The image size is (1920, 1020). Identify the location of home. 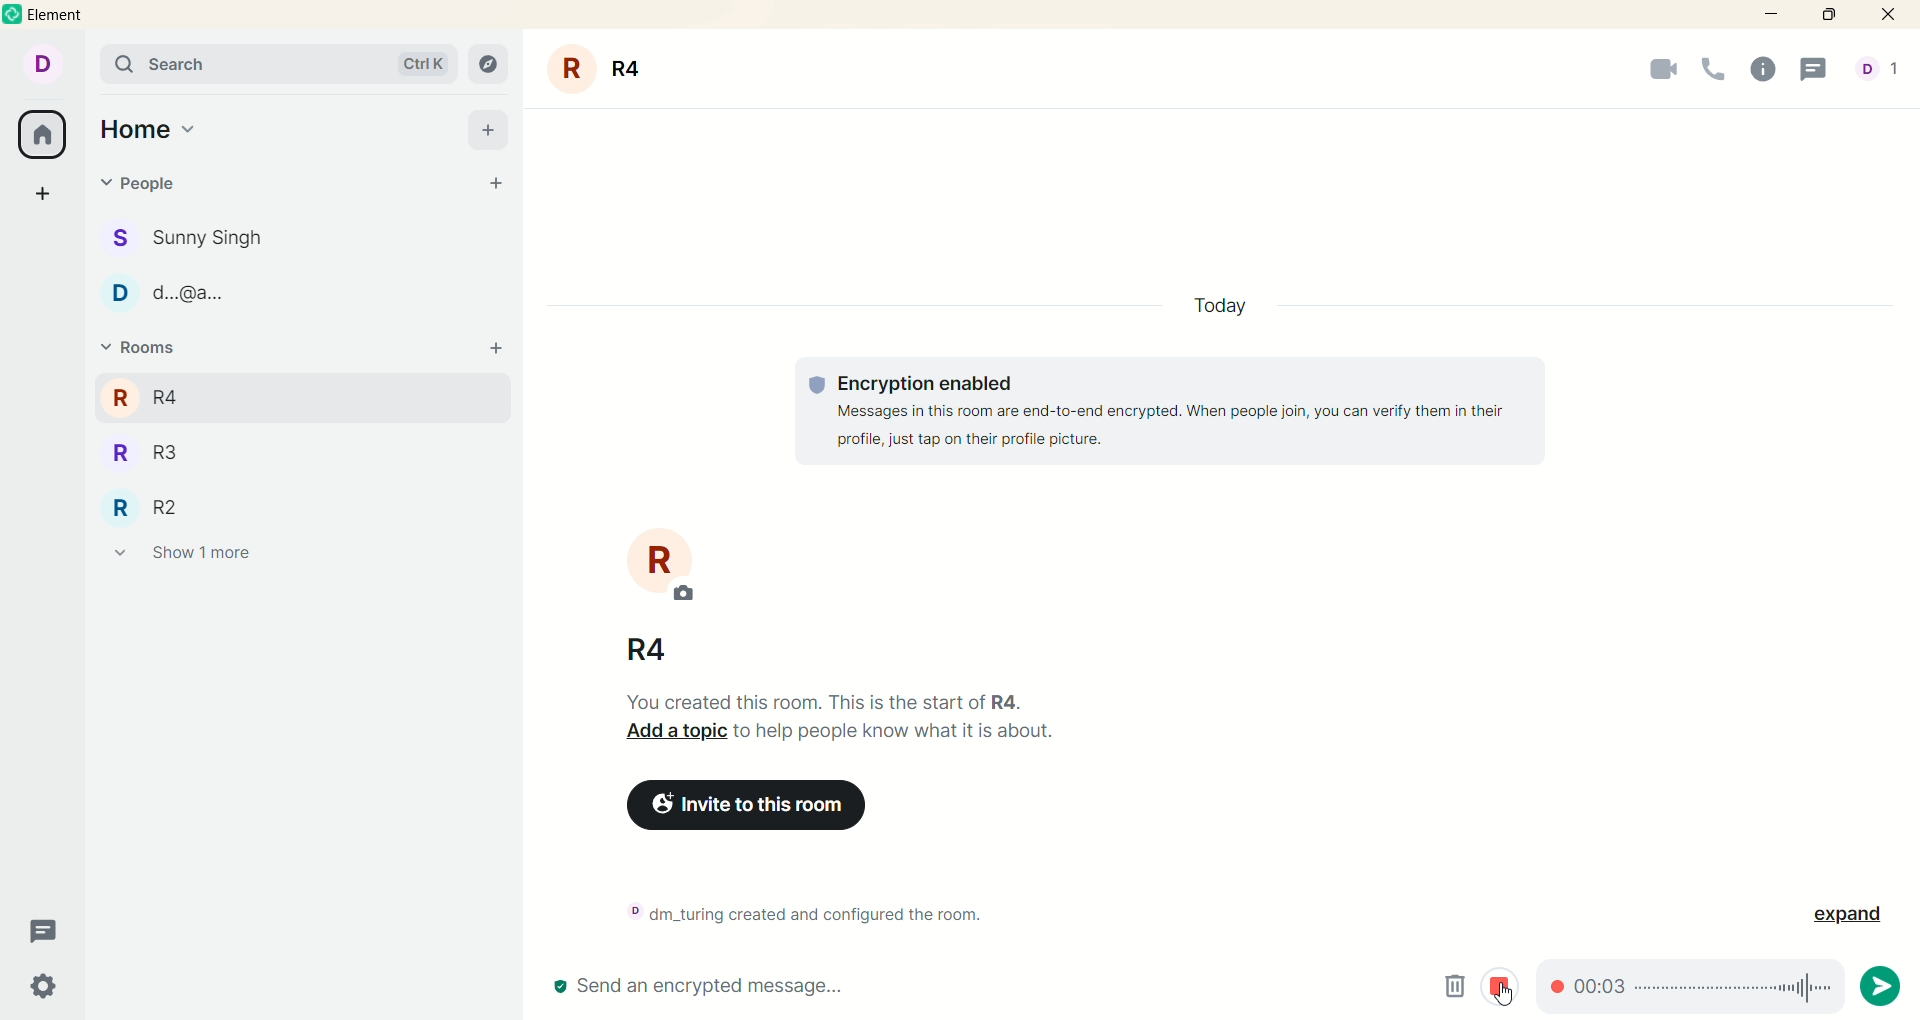
(148, 131).